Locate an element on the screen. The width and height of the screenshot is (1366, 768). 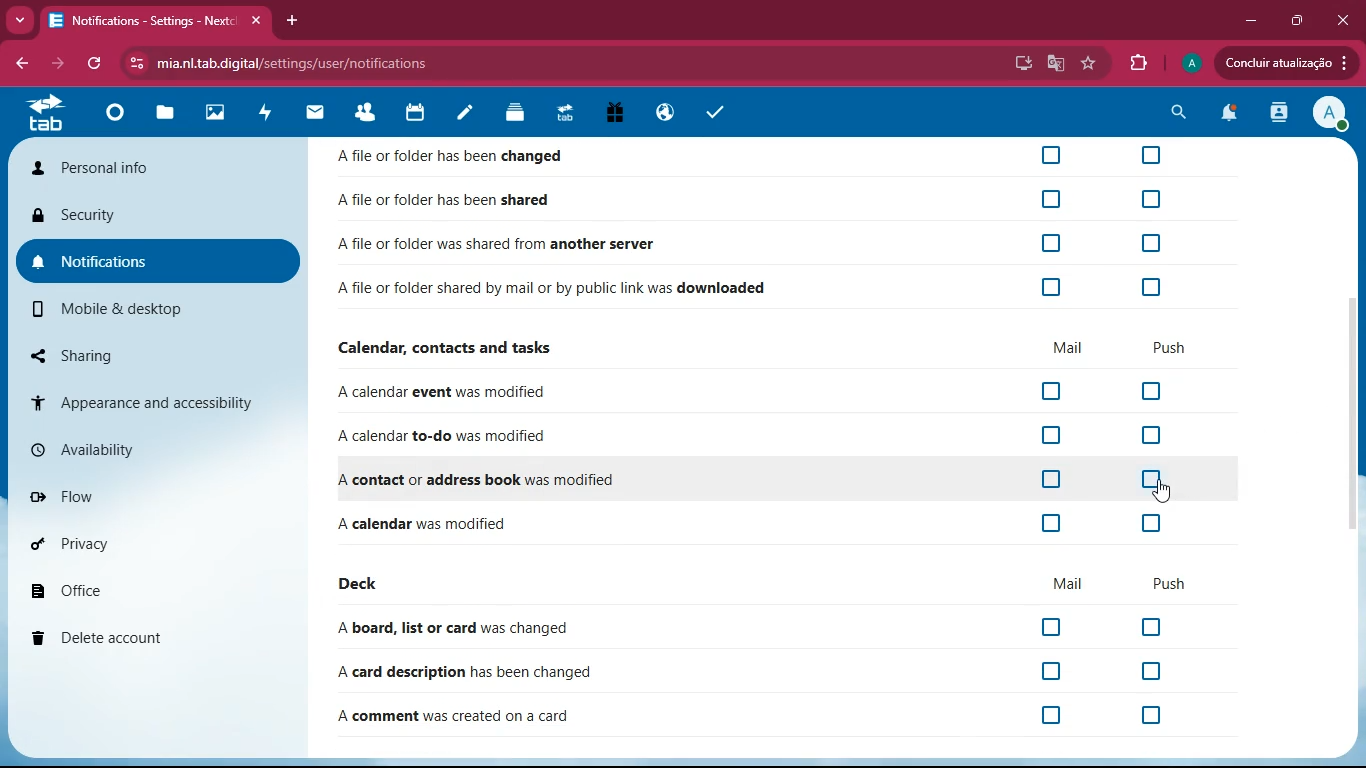
calendar is located at coordinates (421, 113).